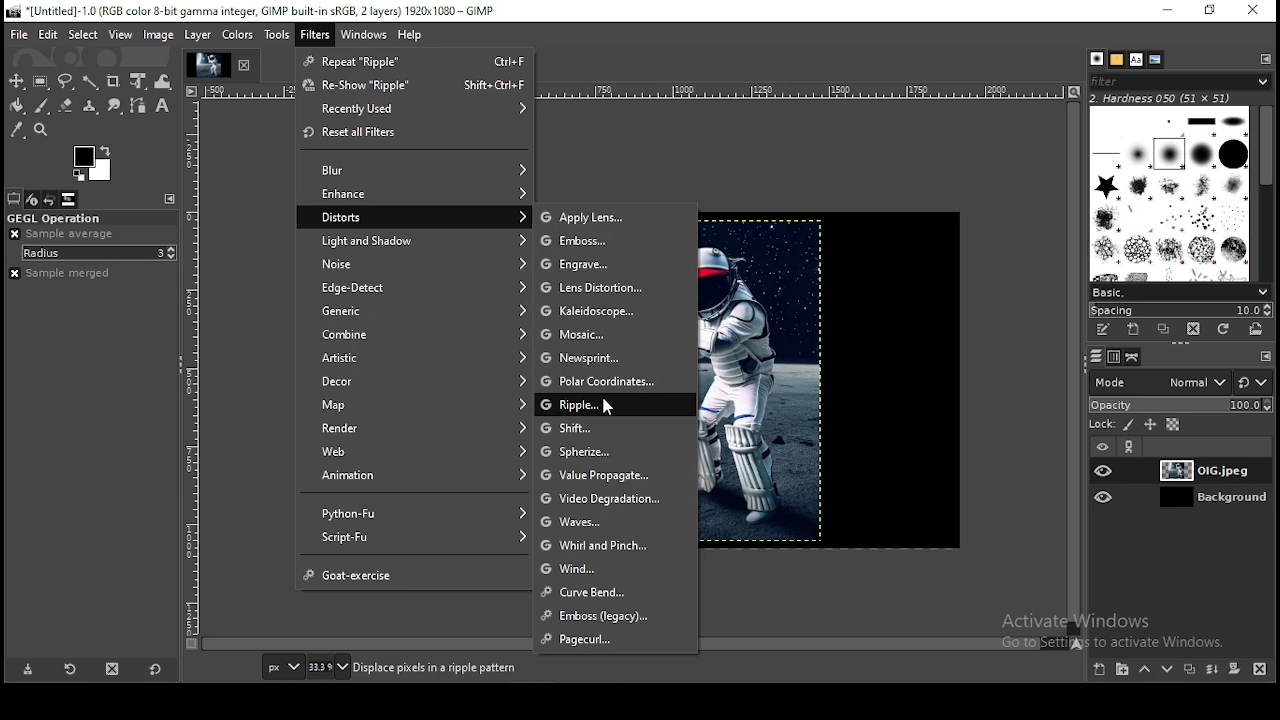 This screenshot has width=1280, height=720. What do you see at coordinates (1102, 447) in the screenshot?
I see `layer visibility` at bounding box center [1102, 447].